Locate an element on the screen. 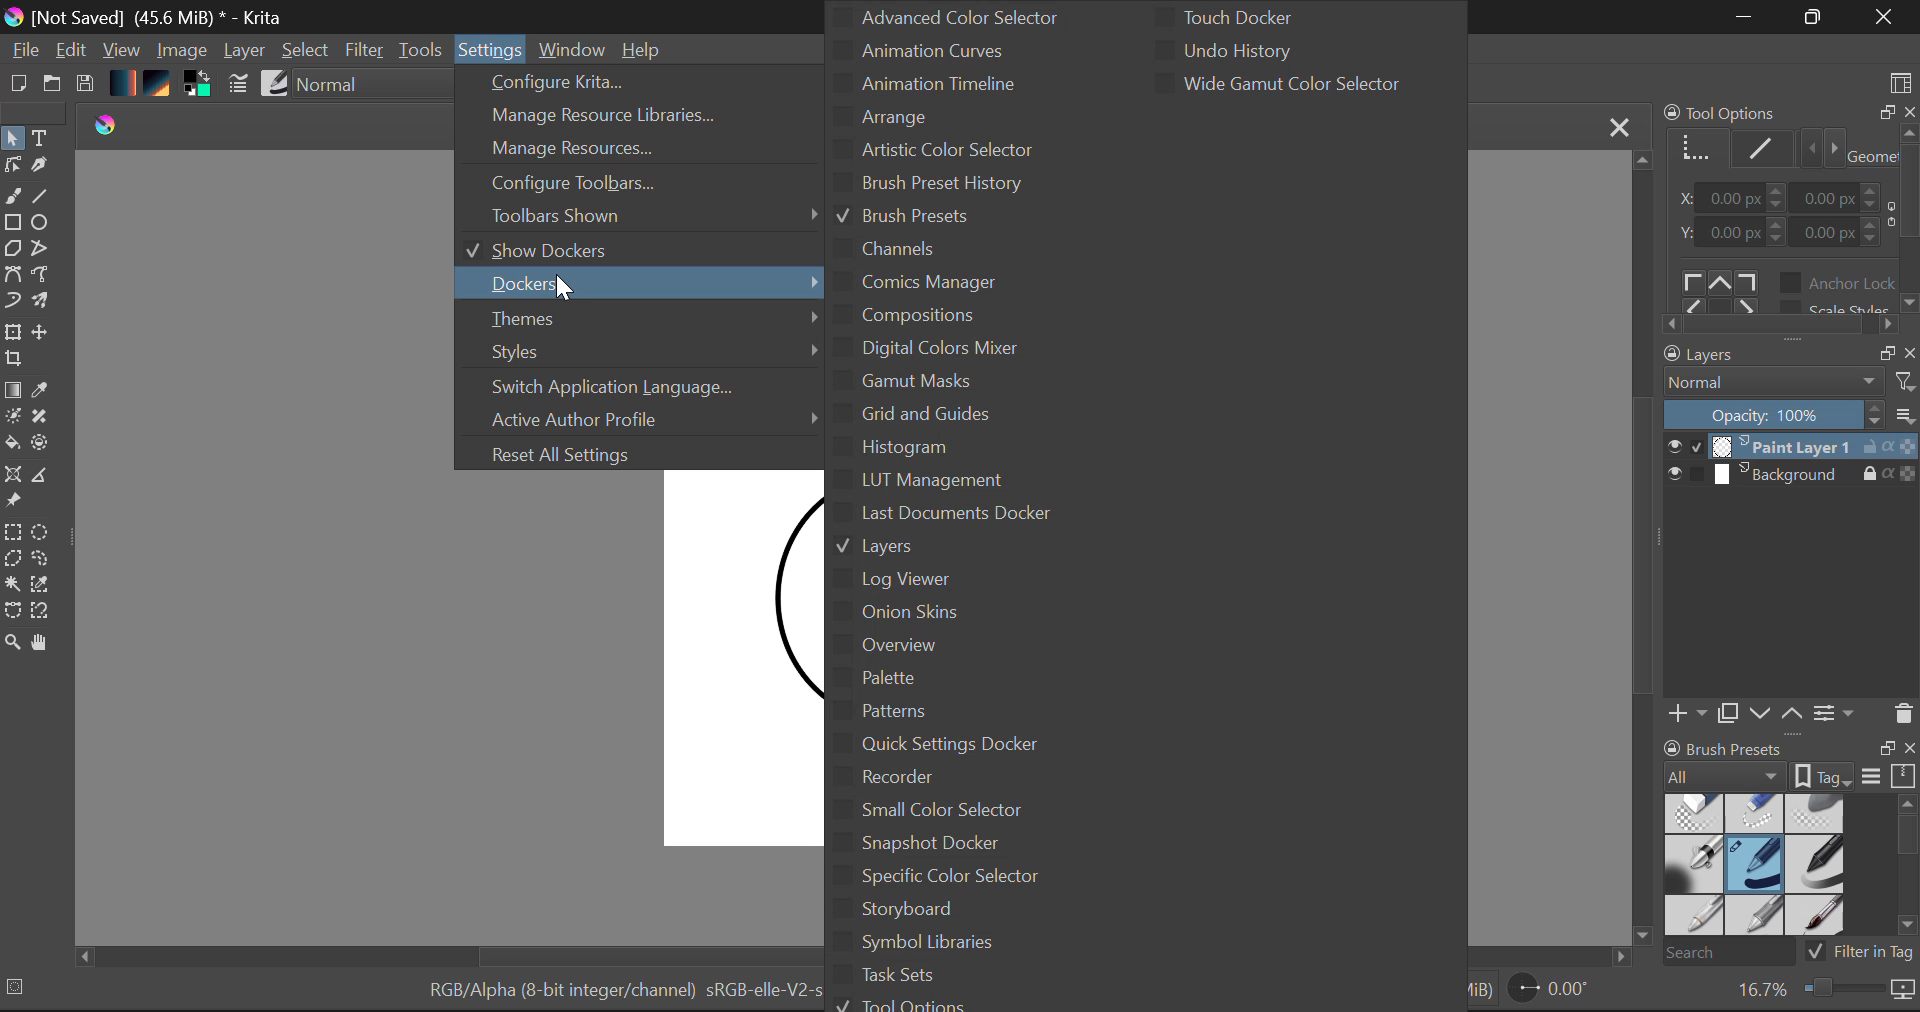 The height and width of the screenshot is (1012, 1920). Tool Options is located at coordinates (925, 1003).